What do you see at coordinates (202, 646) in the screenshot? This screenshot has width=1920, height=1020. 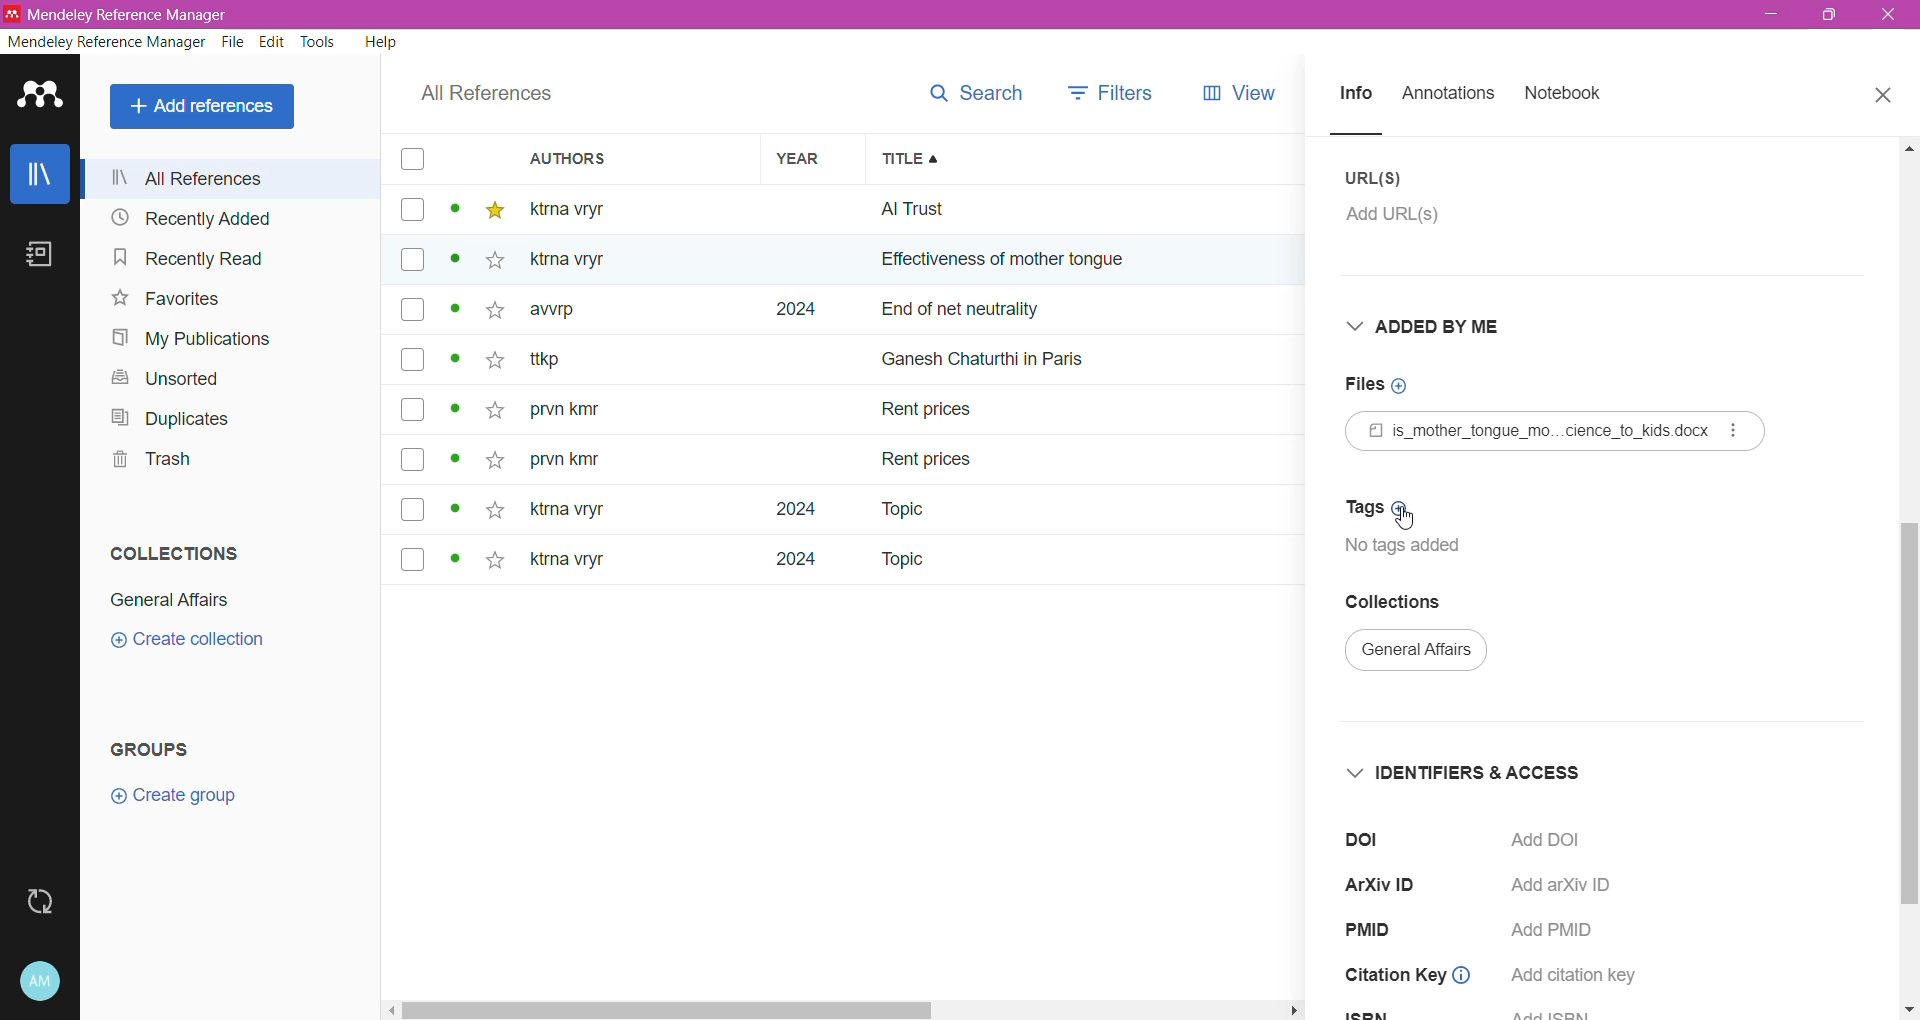 I see `create collection` at bounding box center [202, 646].